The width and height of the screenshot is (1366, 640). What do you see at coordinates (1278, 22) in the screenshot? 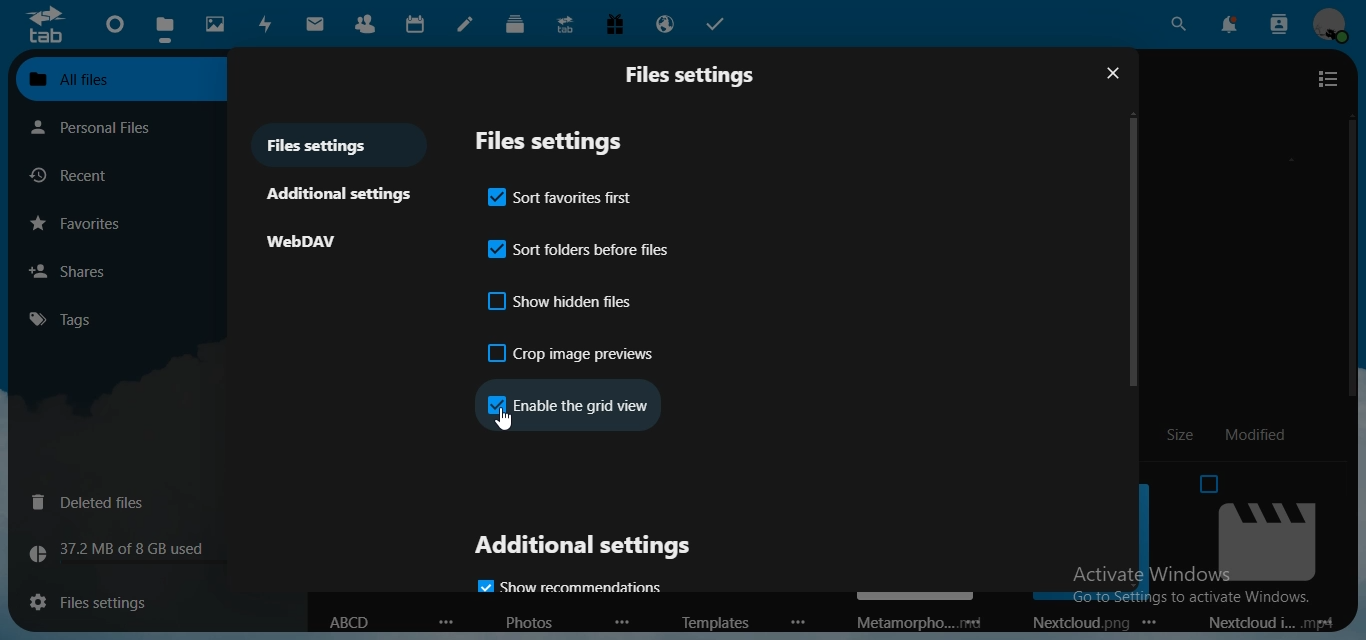
I see `search contacts` at bounding box center [1278, 22].